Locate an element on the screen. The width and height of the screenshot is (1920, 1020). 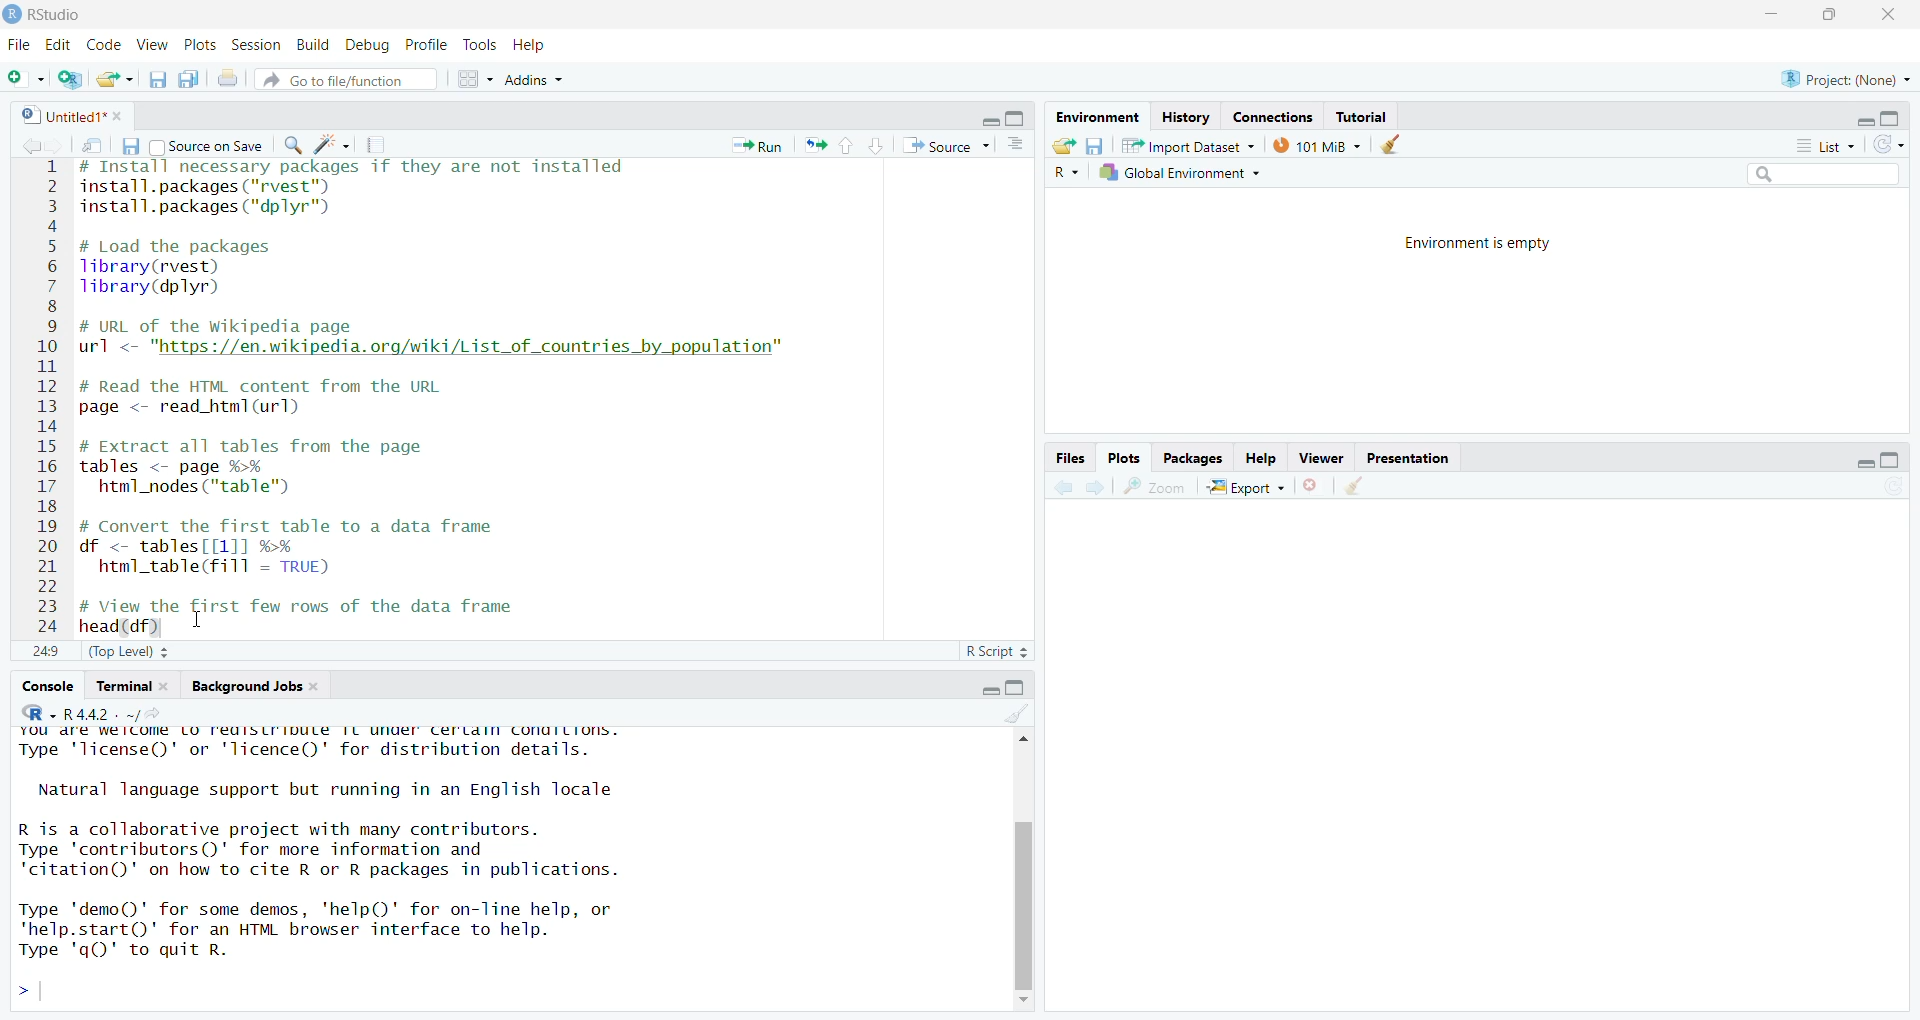
Project(None) is located at coordinates (1847, 80).